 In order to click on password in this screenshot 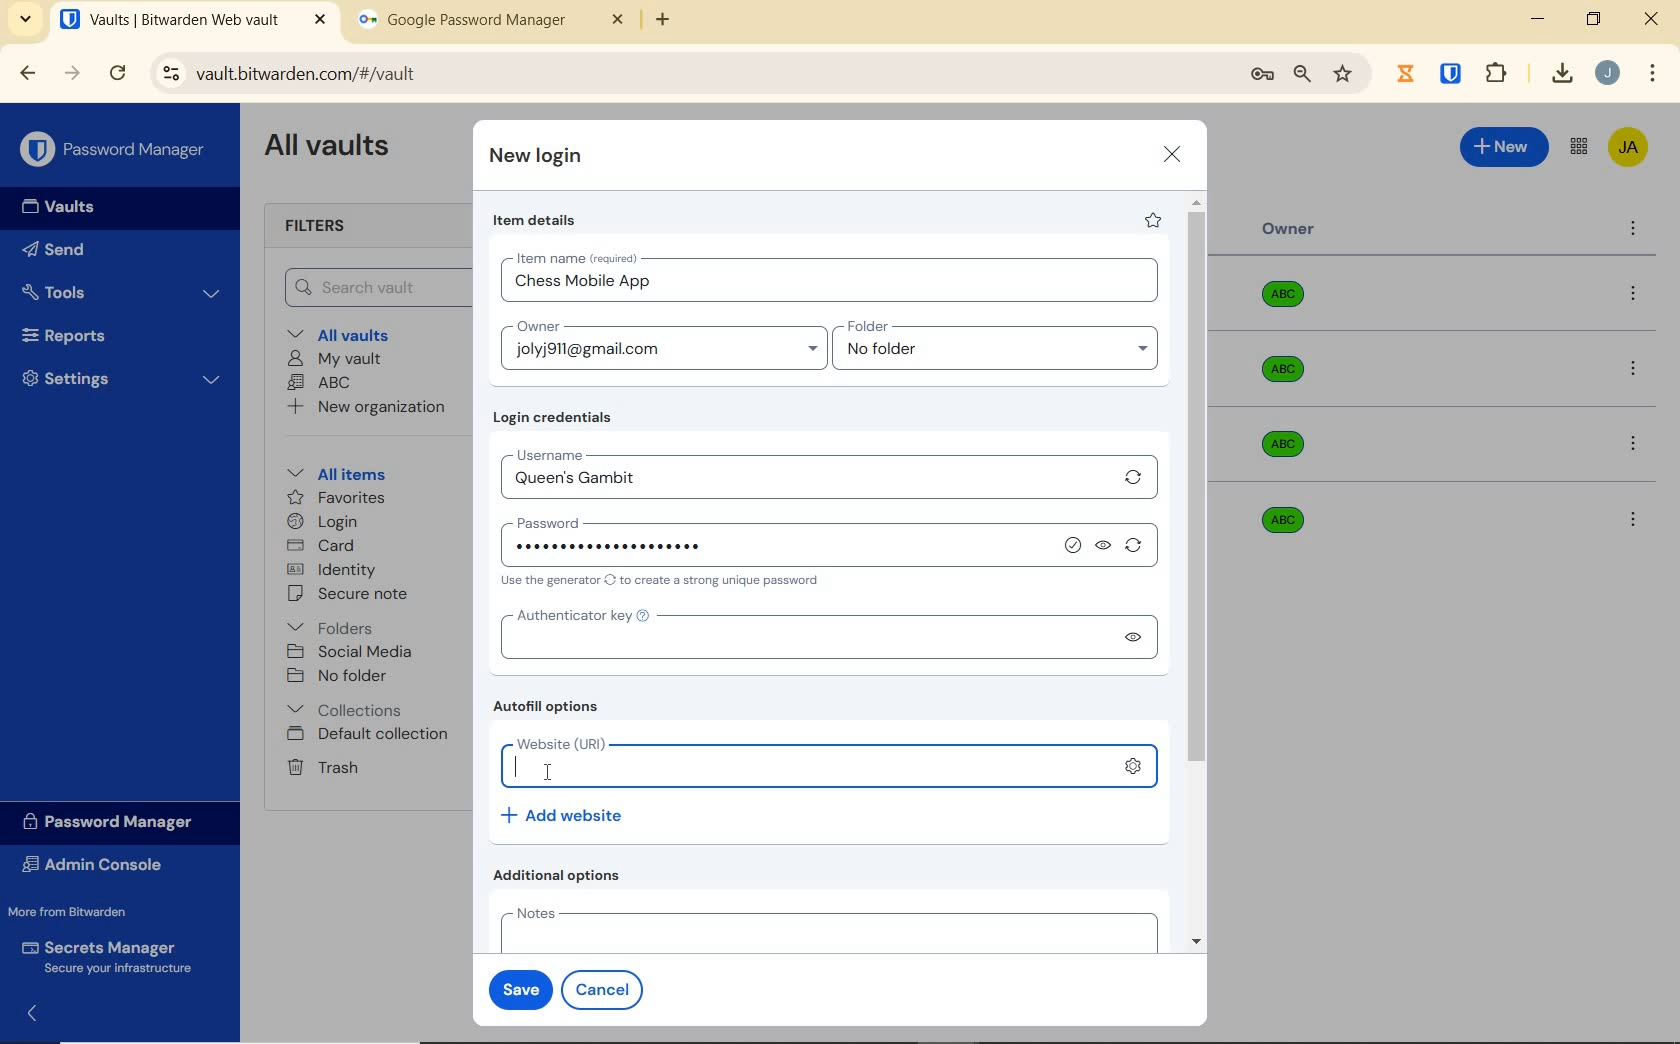, I will do `click(618, 519)`.